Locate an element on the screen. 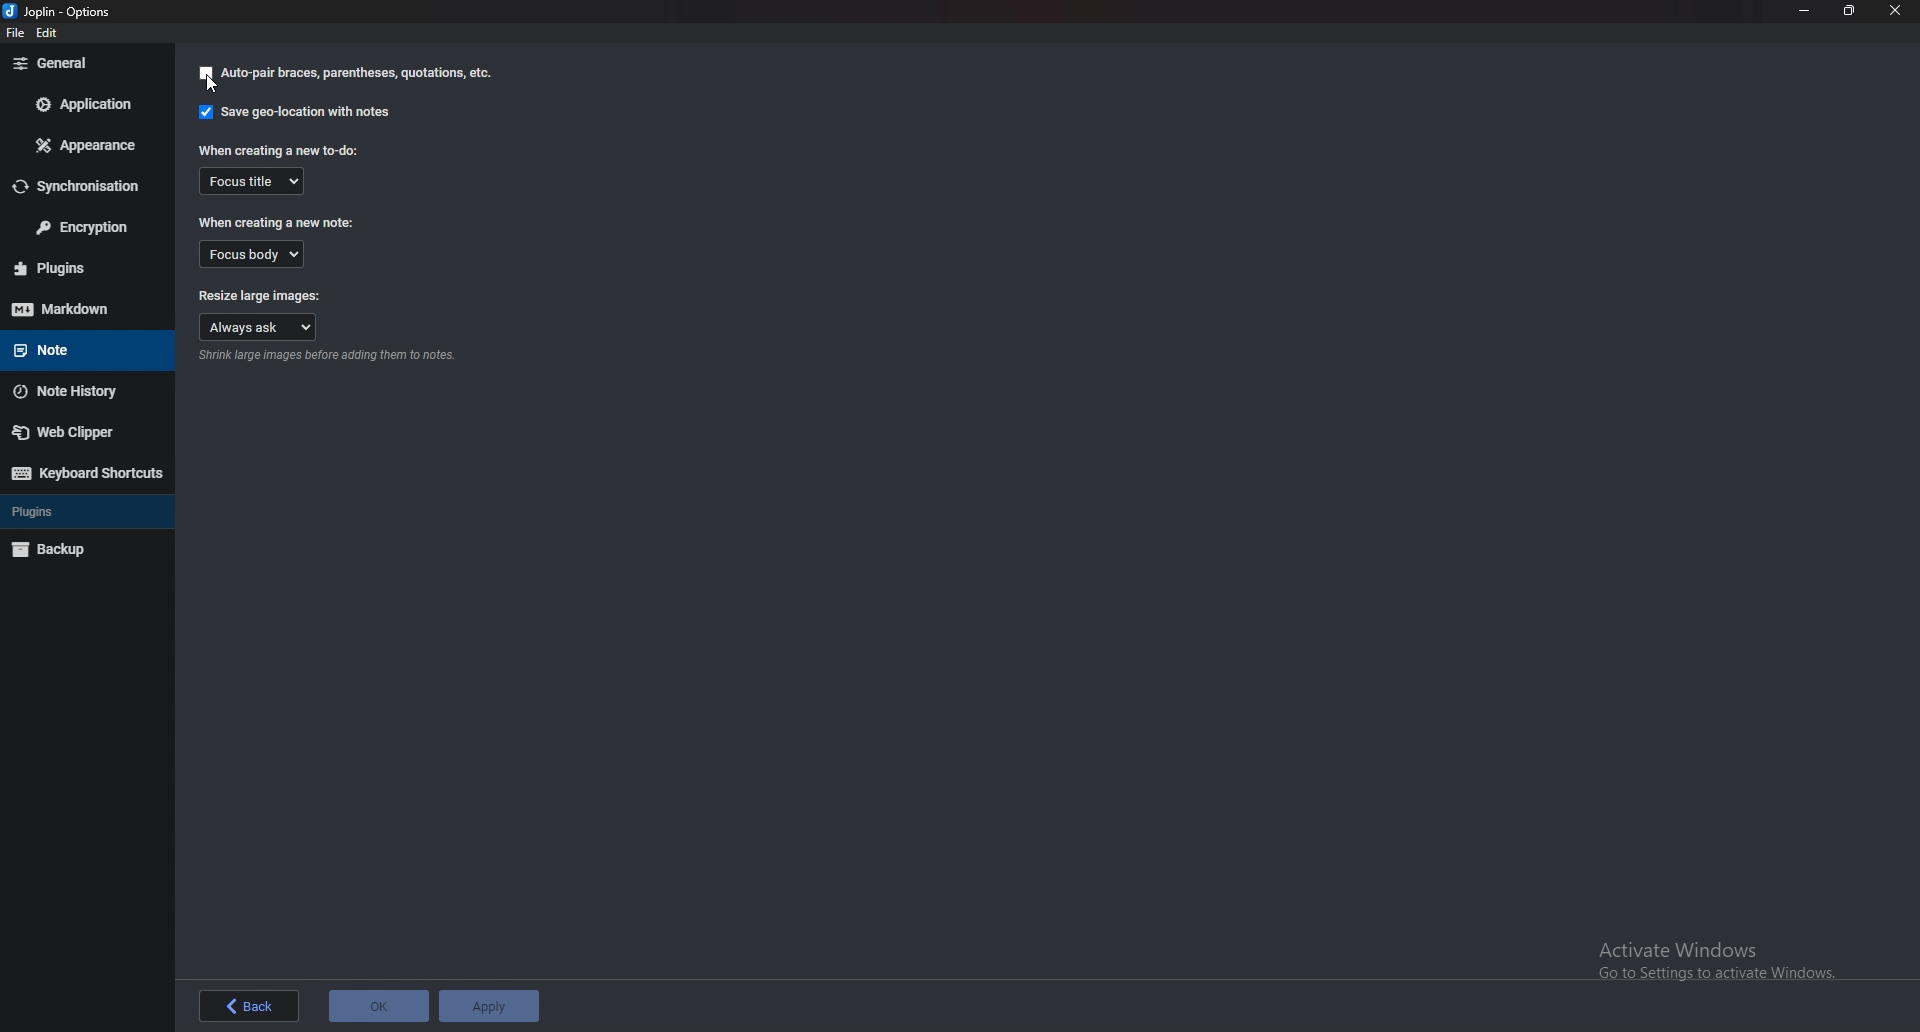 This screenshot has height=1032, width=1920. Resize large images is located at coordinates (260, 294).